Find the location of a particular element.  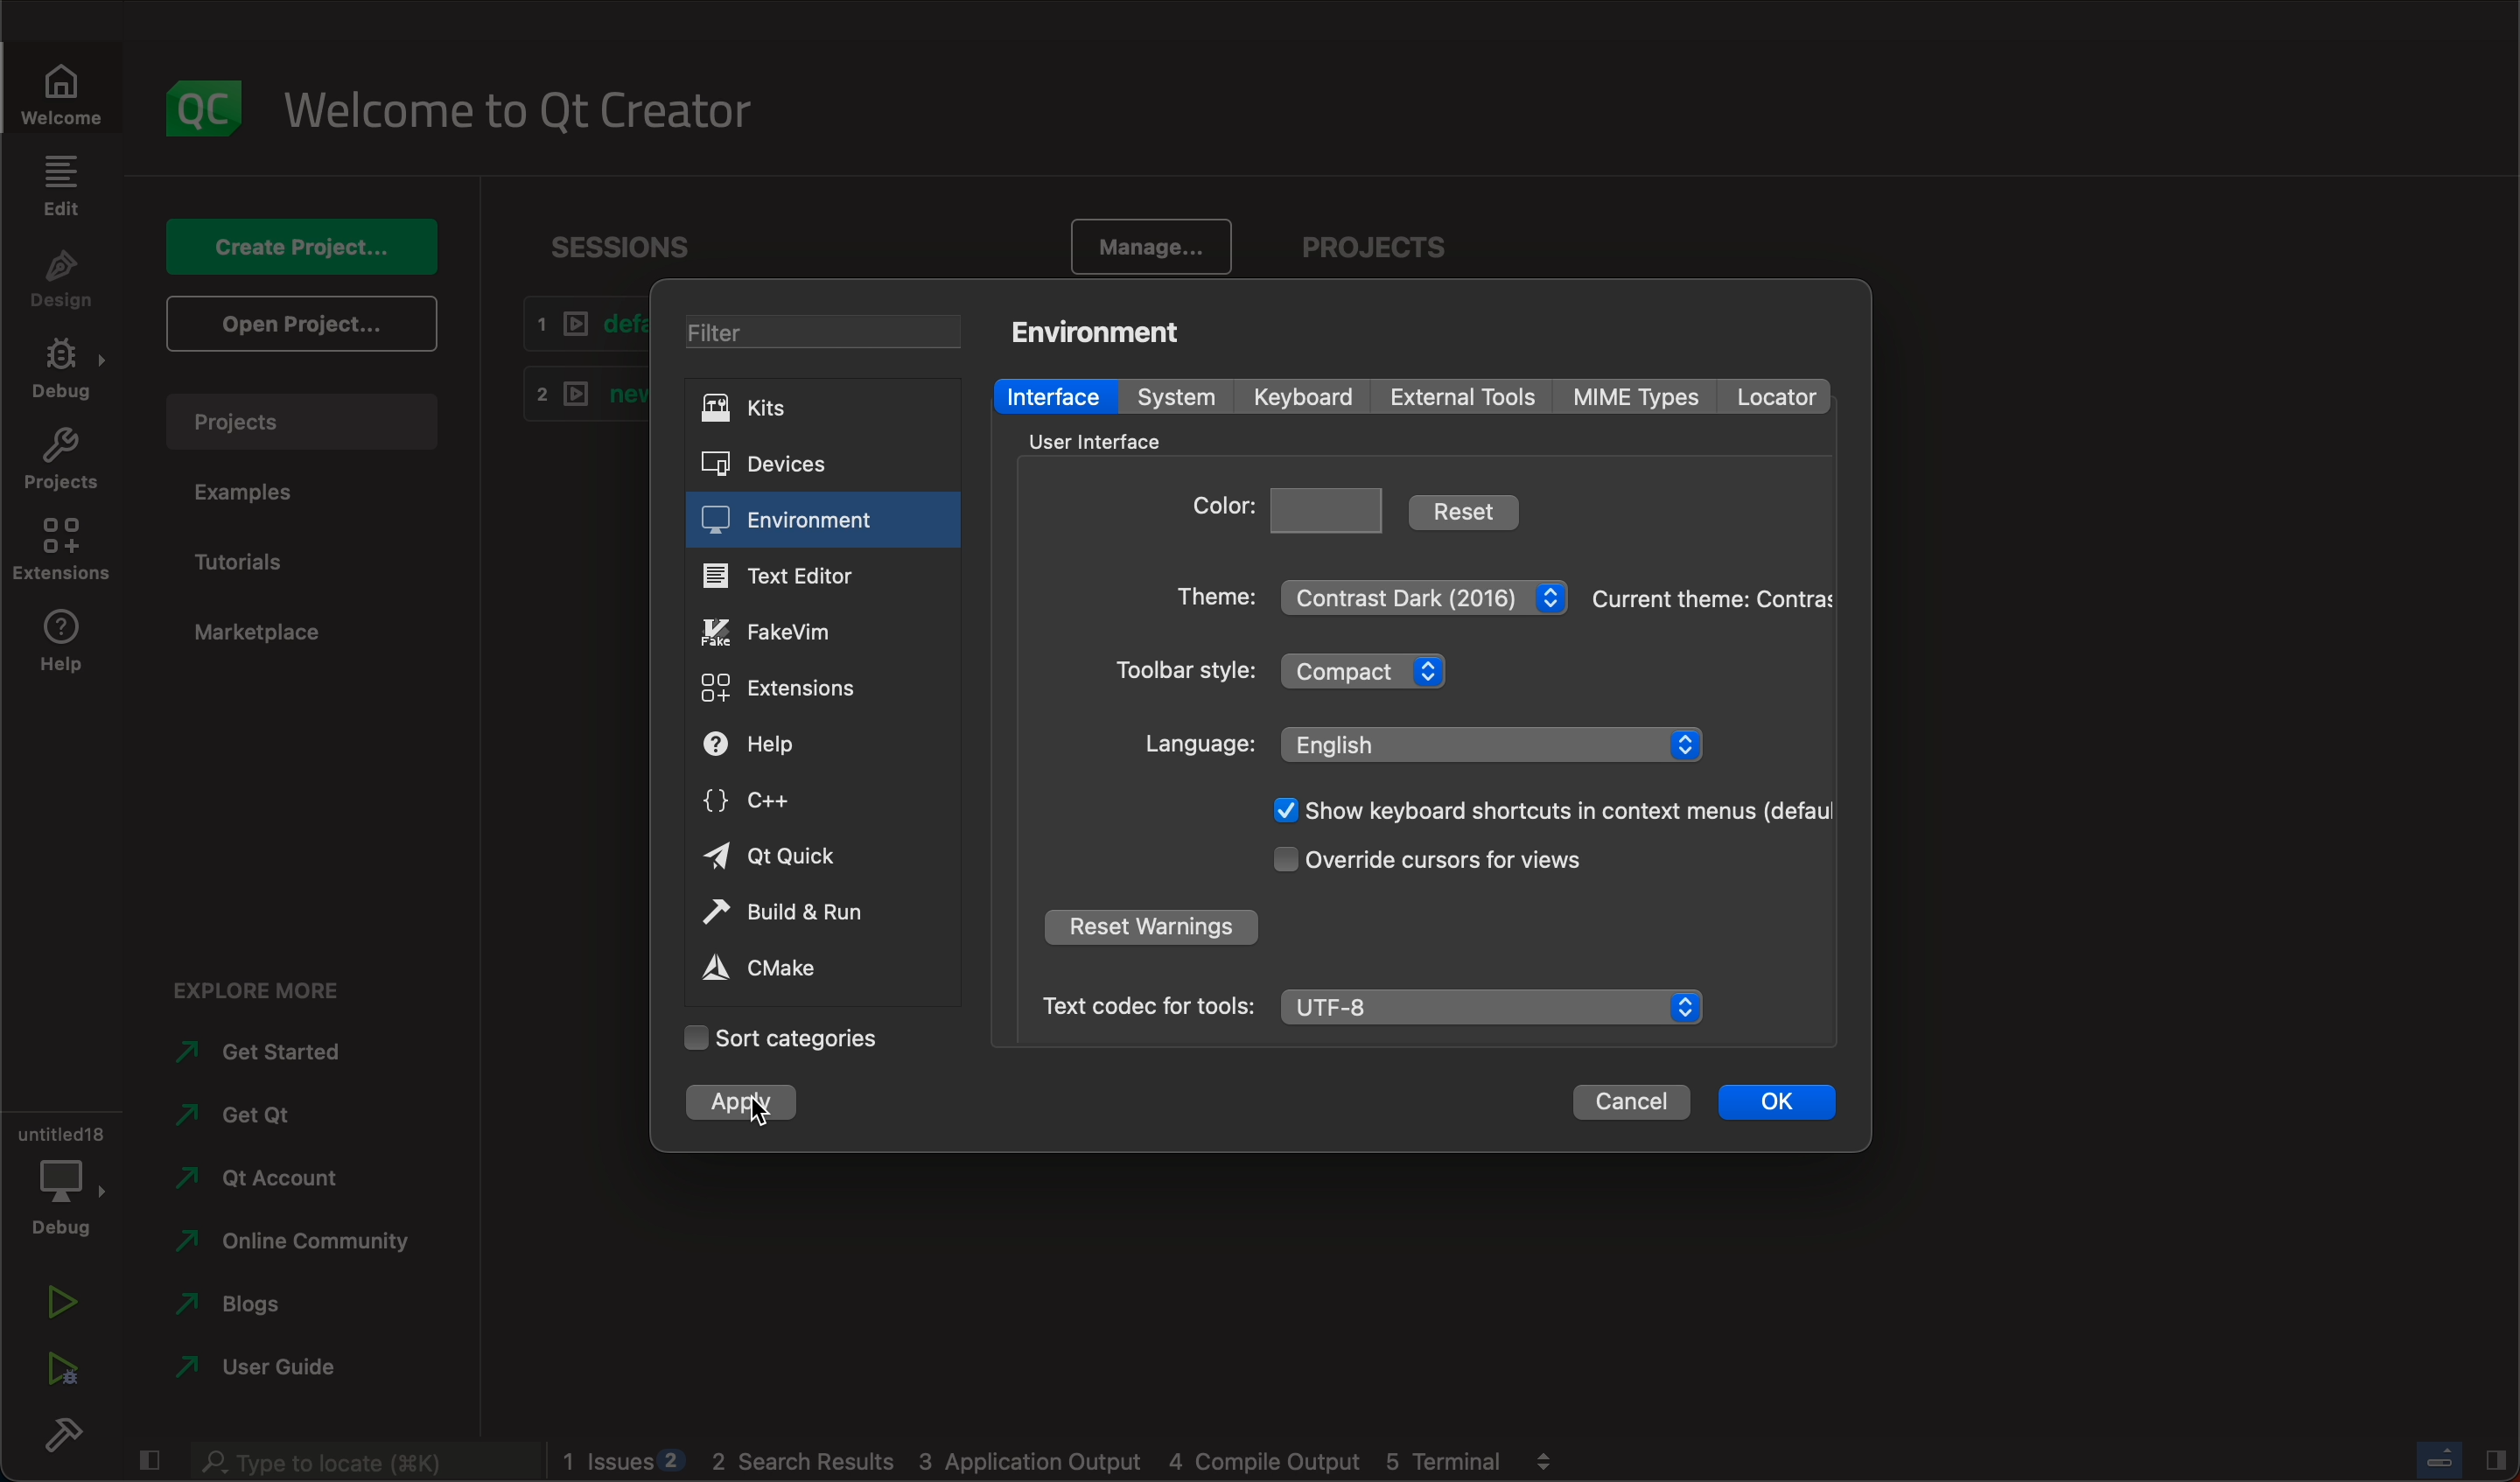

text code is located at coordinates (1369, 1004).